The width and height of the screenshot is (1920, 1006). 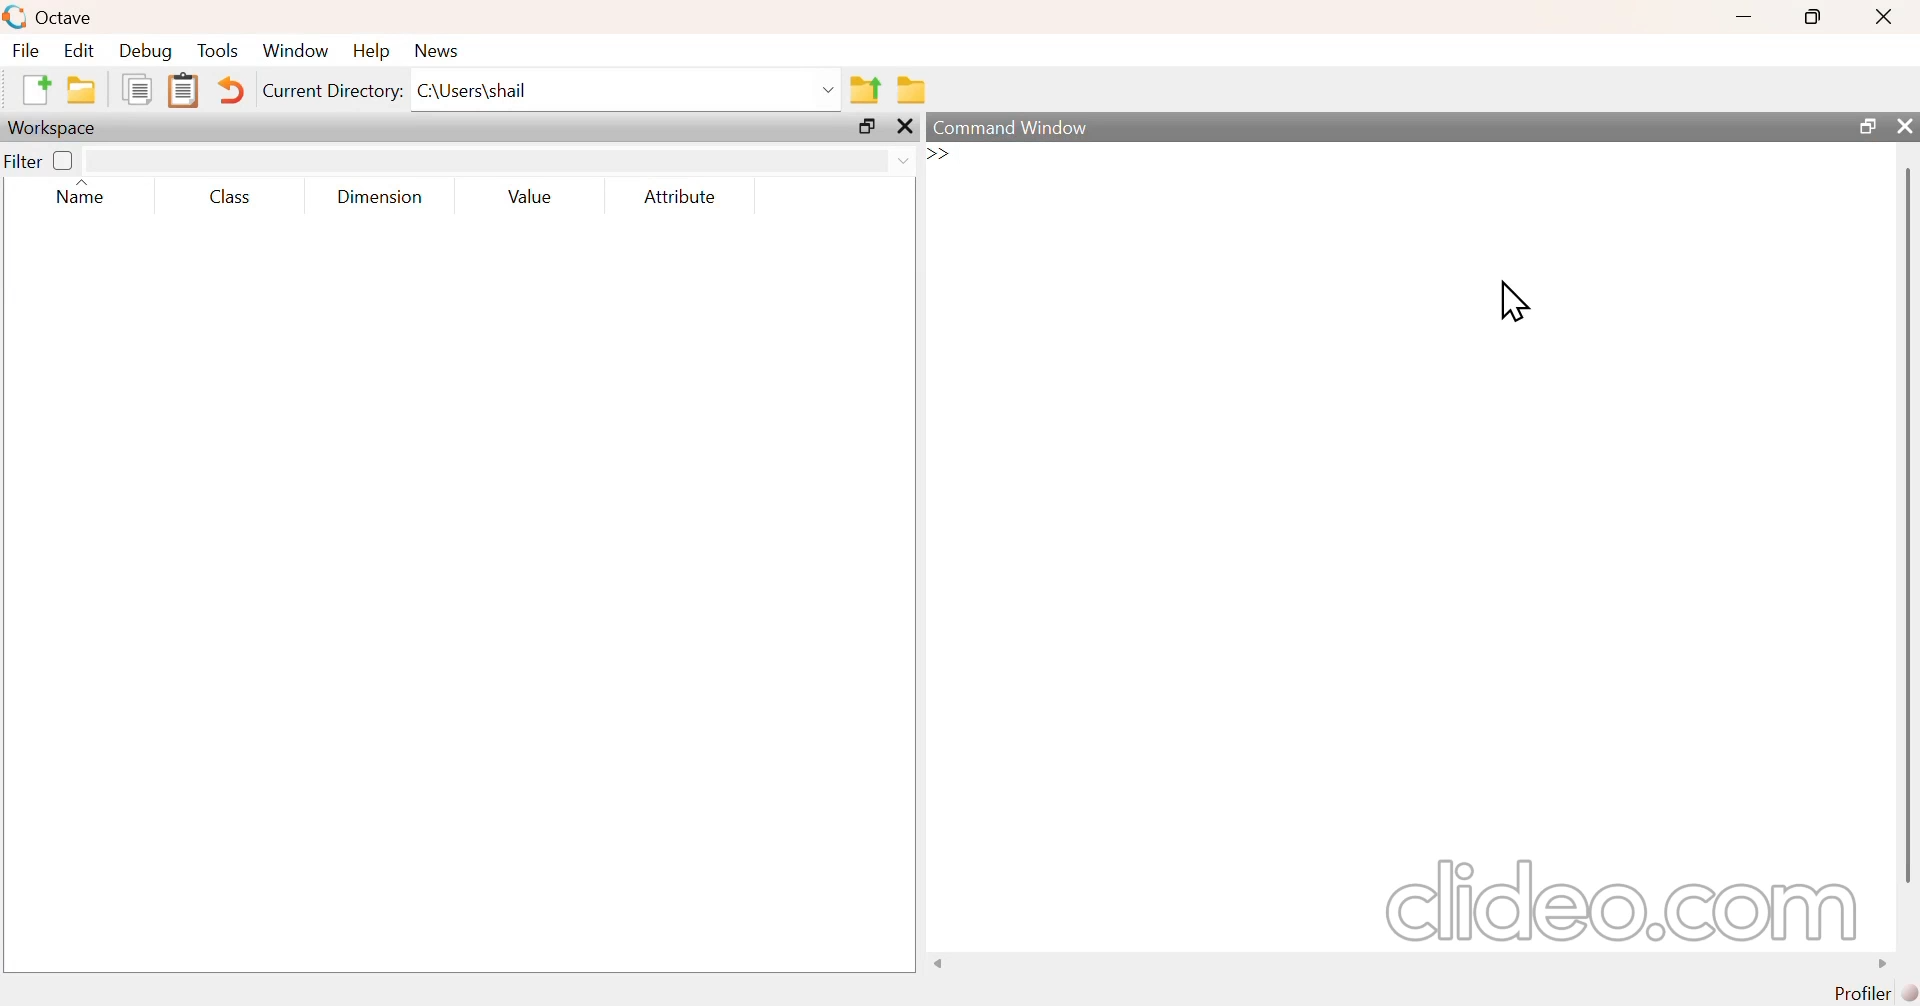 What do you see at coordinates (1418, 541) in the screenshot?
I see `empty area` at bounding box center [1418, 541].